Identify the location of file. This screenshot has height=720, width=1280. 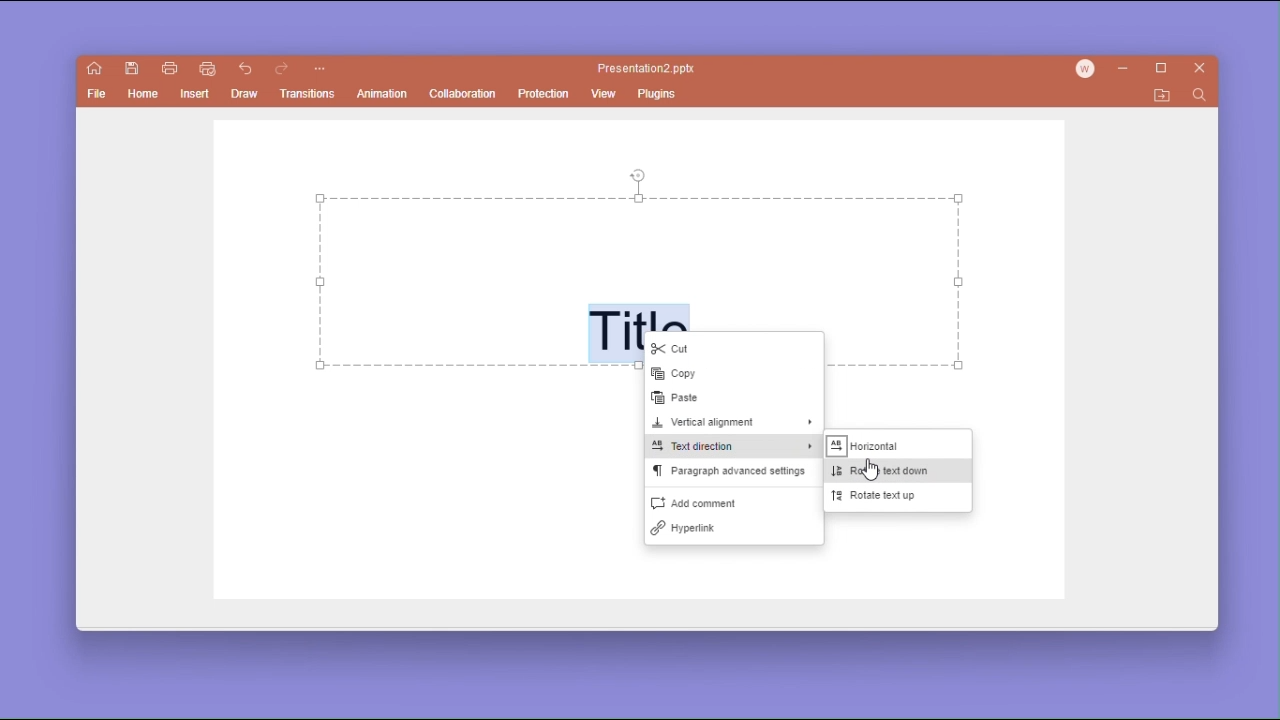
(98, 96).